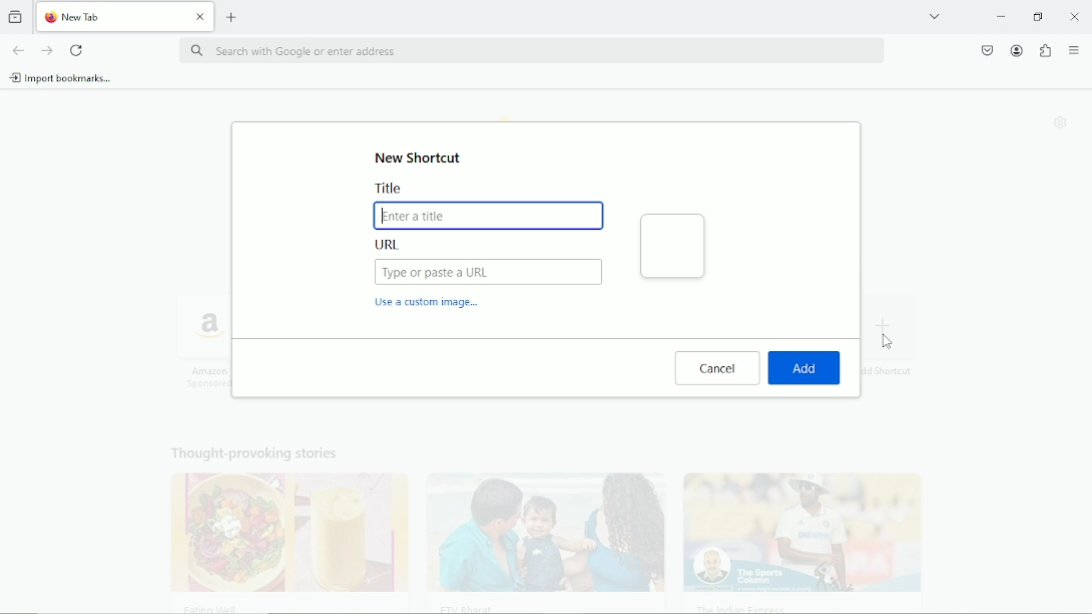 Image resolution: width=1092 pixels, height=614 pixels. I want to click on search with Google or enter address, so click(530, 52).